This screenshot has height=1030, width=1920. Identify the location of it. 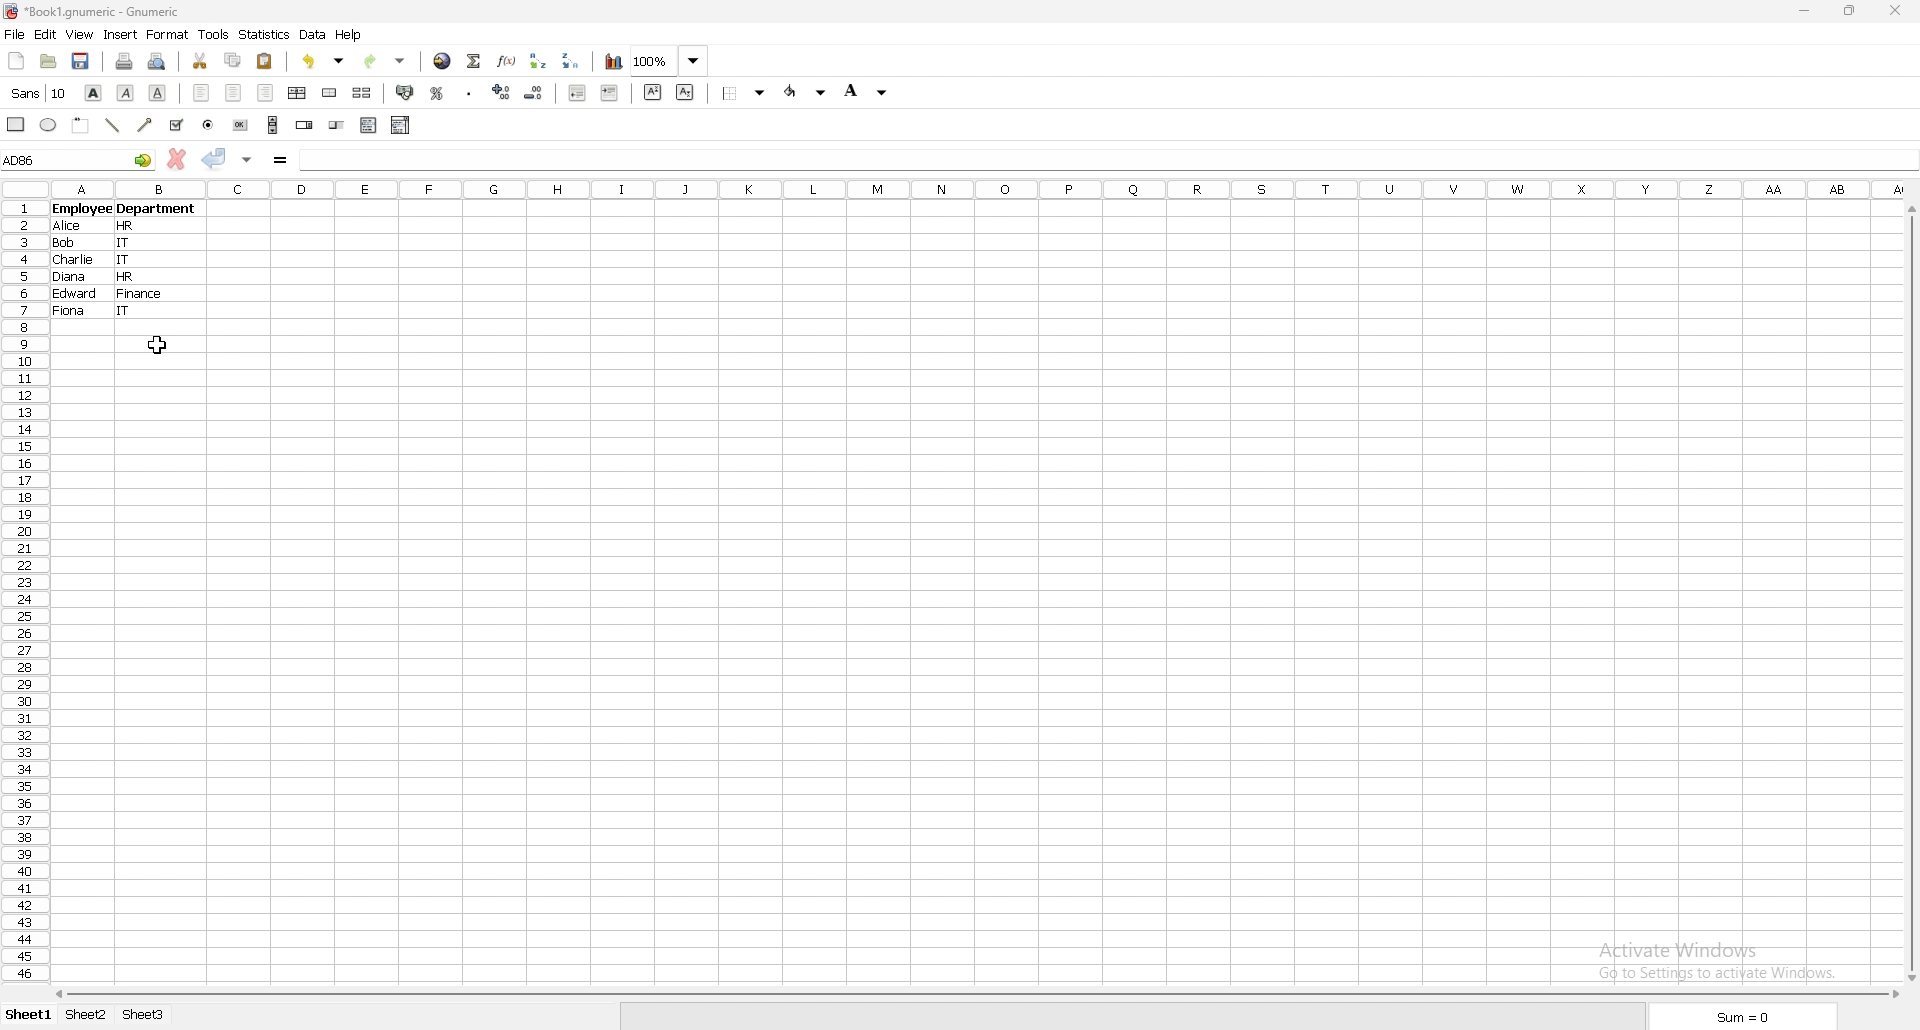
(126, 245).